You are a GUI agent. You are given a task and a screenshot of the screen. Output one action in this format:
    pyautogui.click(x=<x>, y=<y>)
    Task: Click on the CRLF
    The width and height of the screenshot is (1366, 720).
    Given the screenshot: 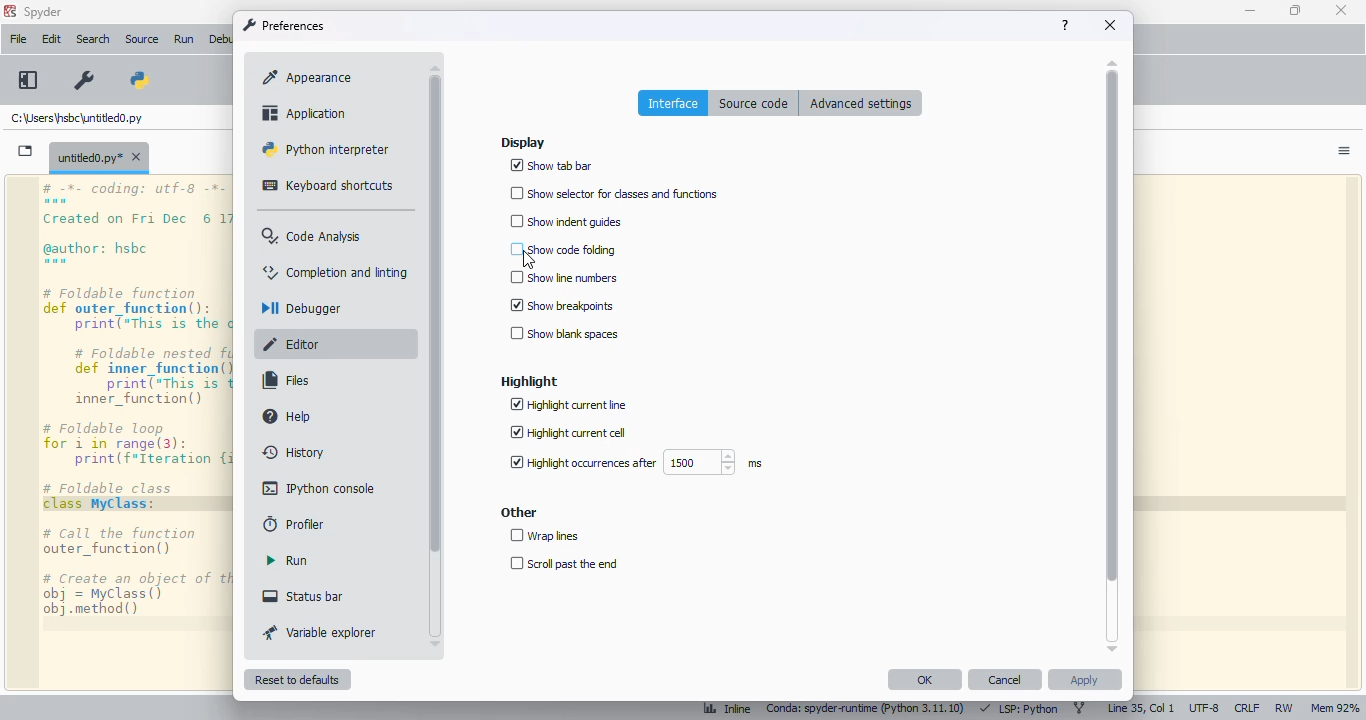 What is the action you would take?
    pyautogui.click(x=1246, y=709)
    